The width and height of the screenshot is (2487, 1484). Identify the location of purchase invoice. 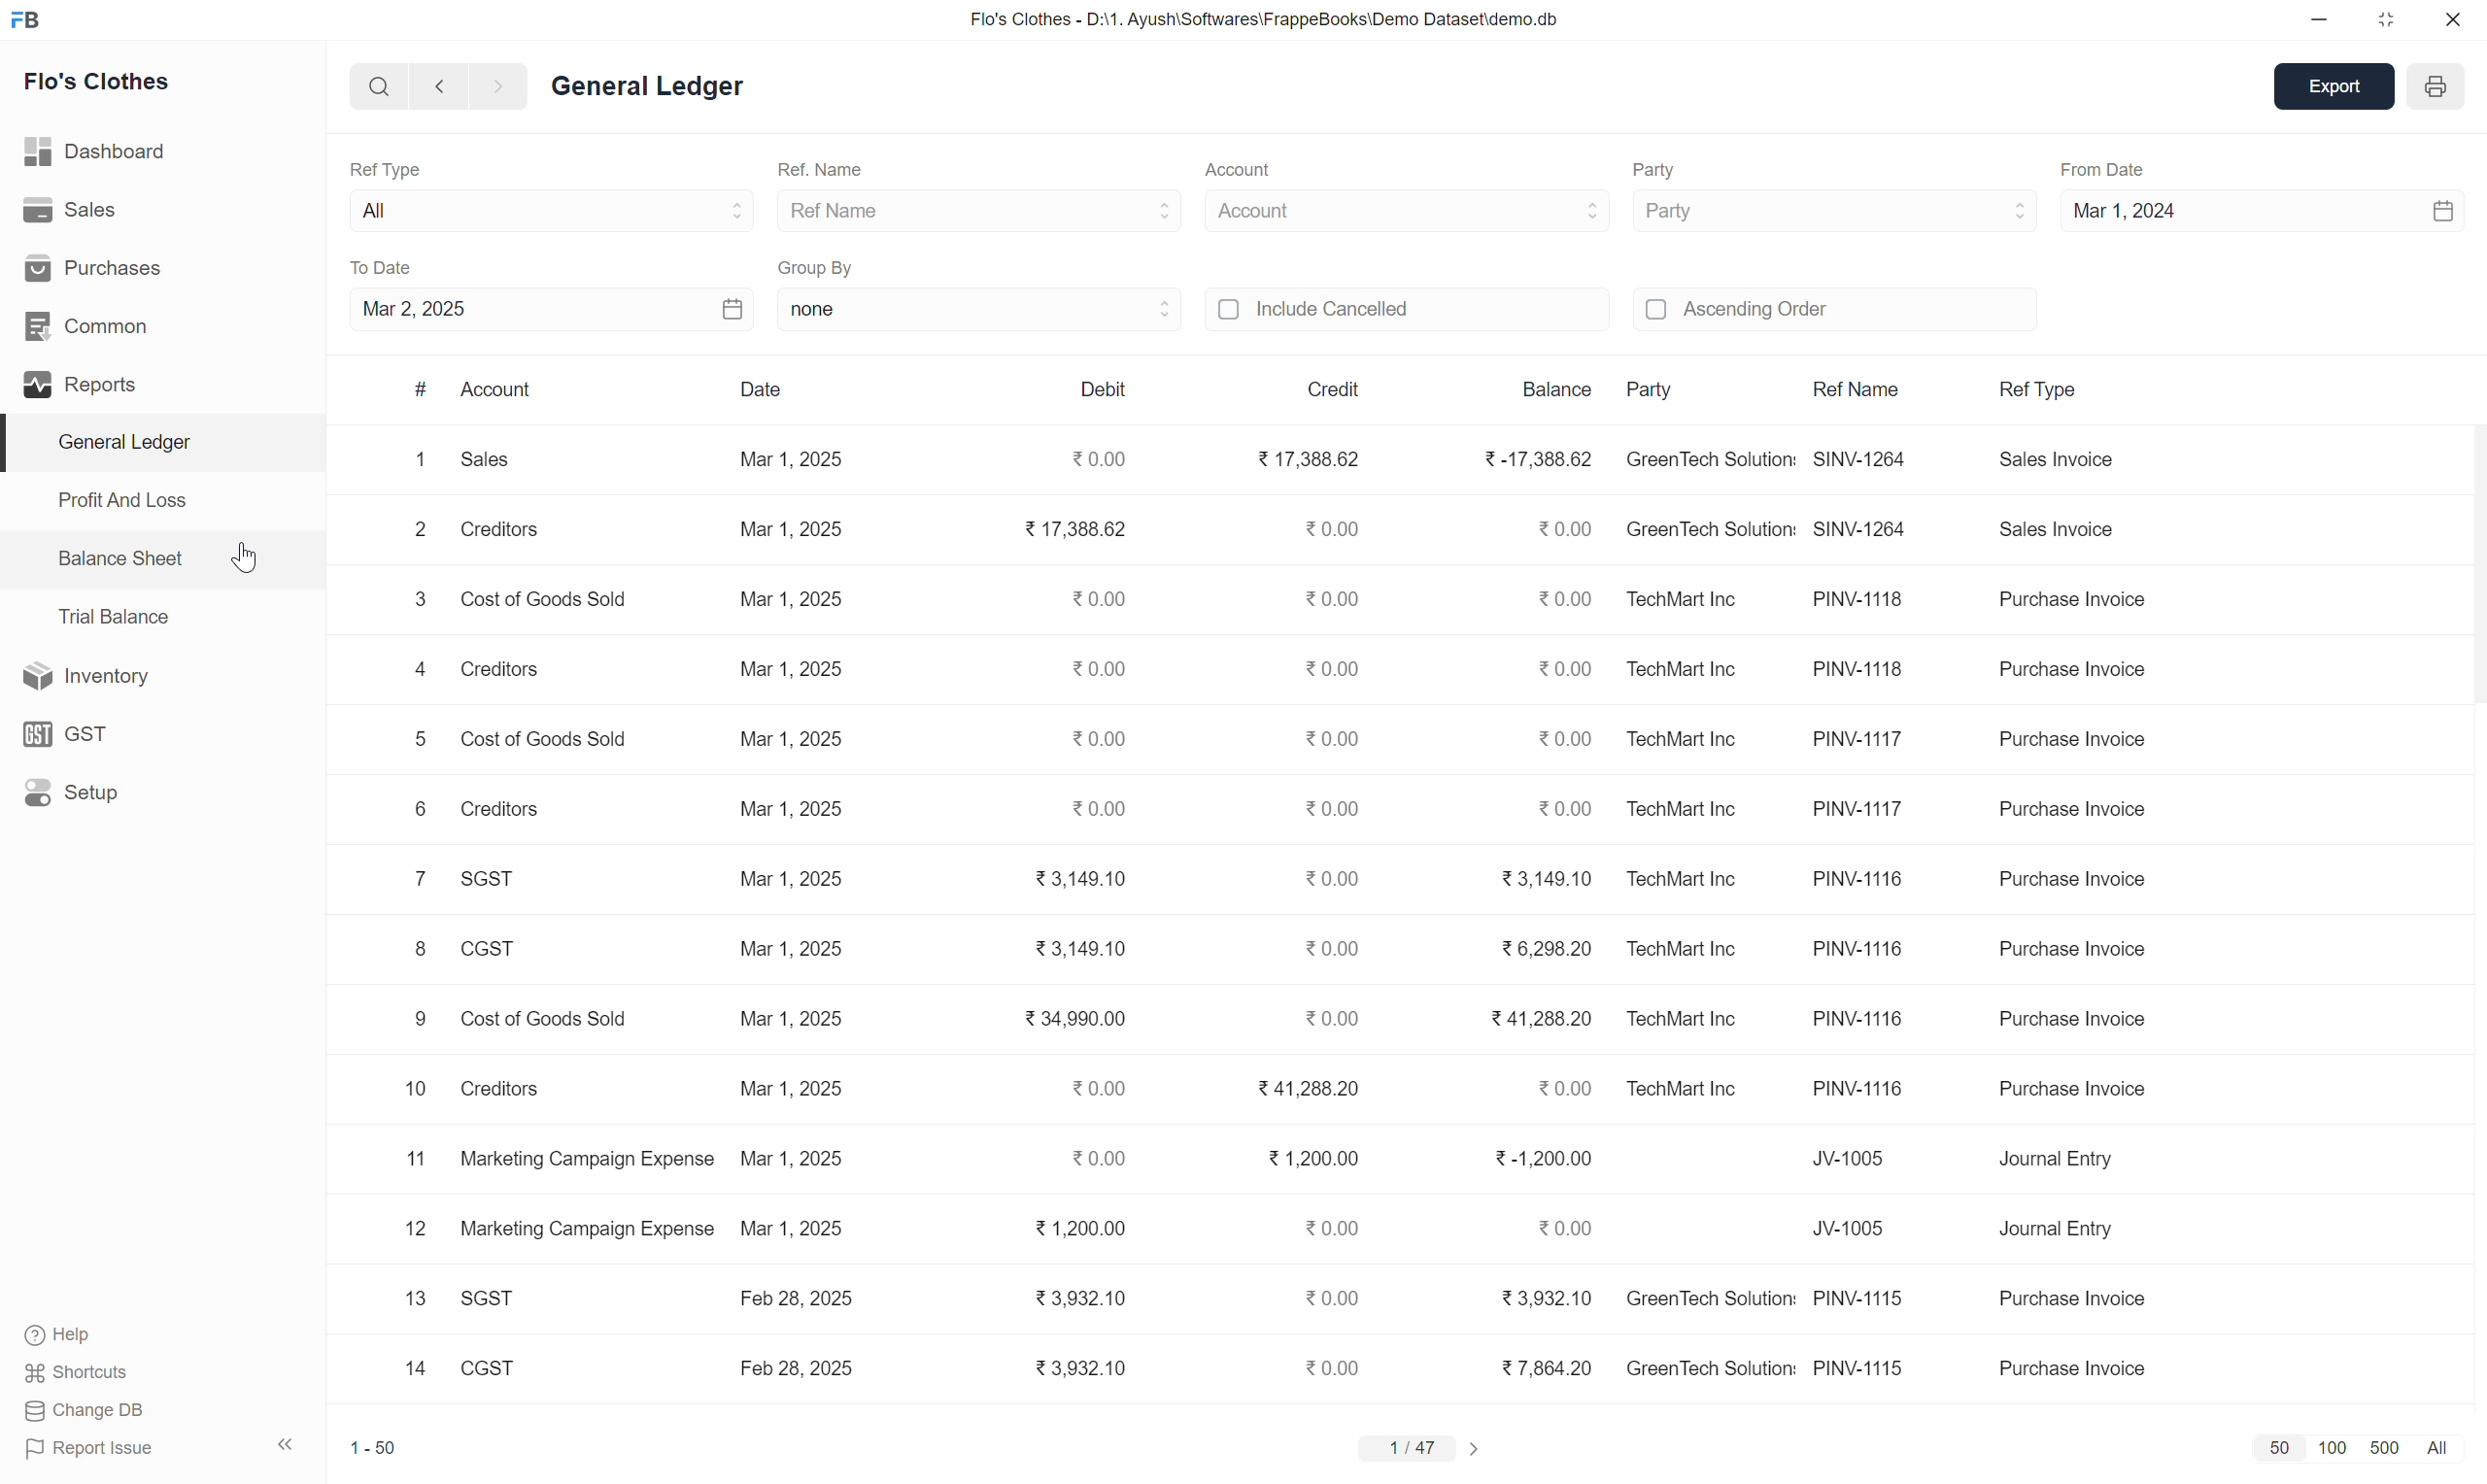
(2077, 1021).